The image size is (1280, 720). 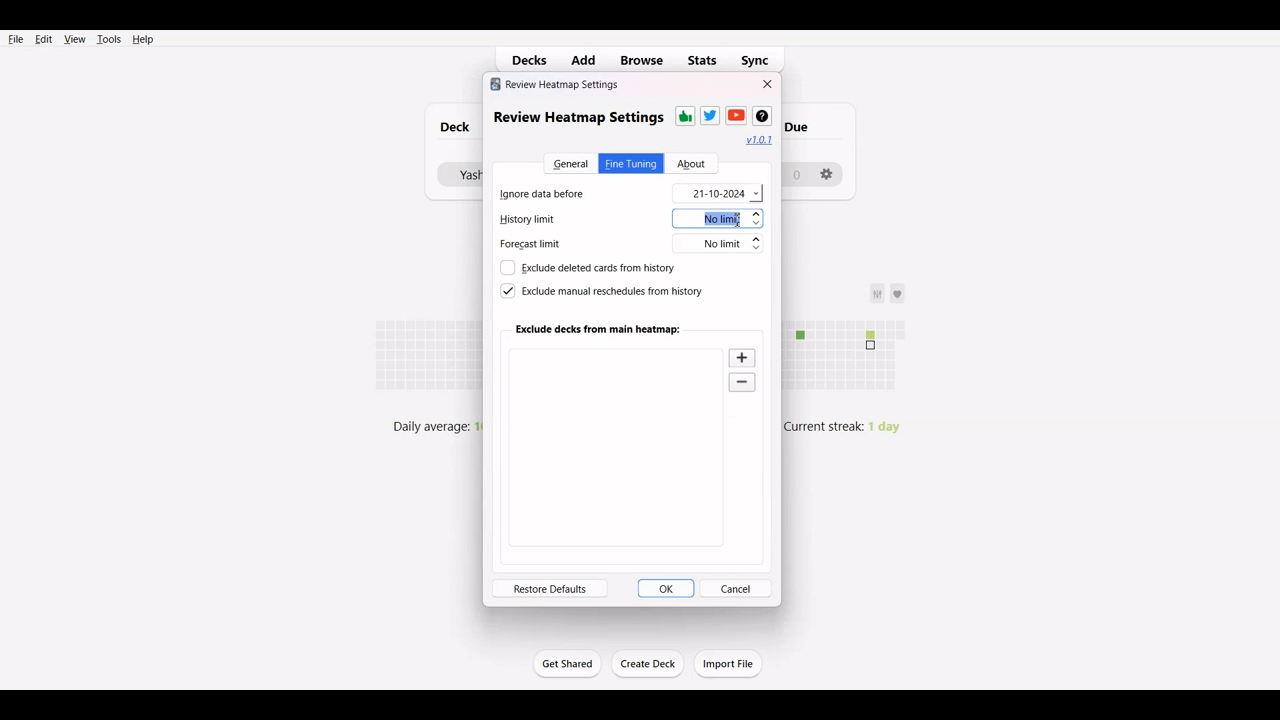 What do you see at coordinates (747, 221) in the screenshot?
I see `Text cursor` at bounding box center [747, 221].